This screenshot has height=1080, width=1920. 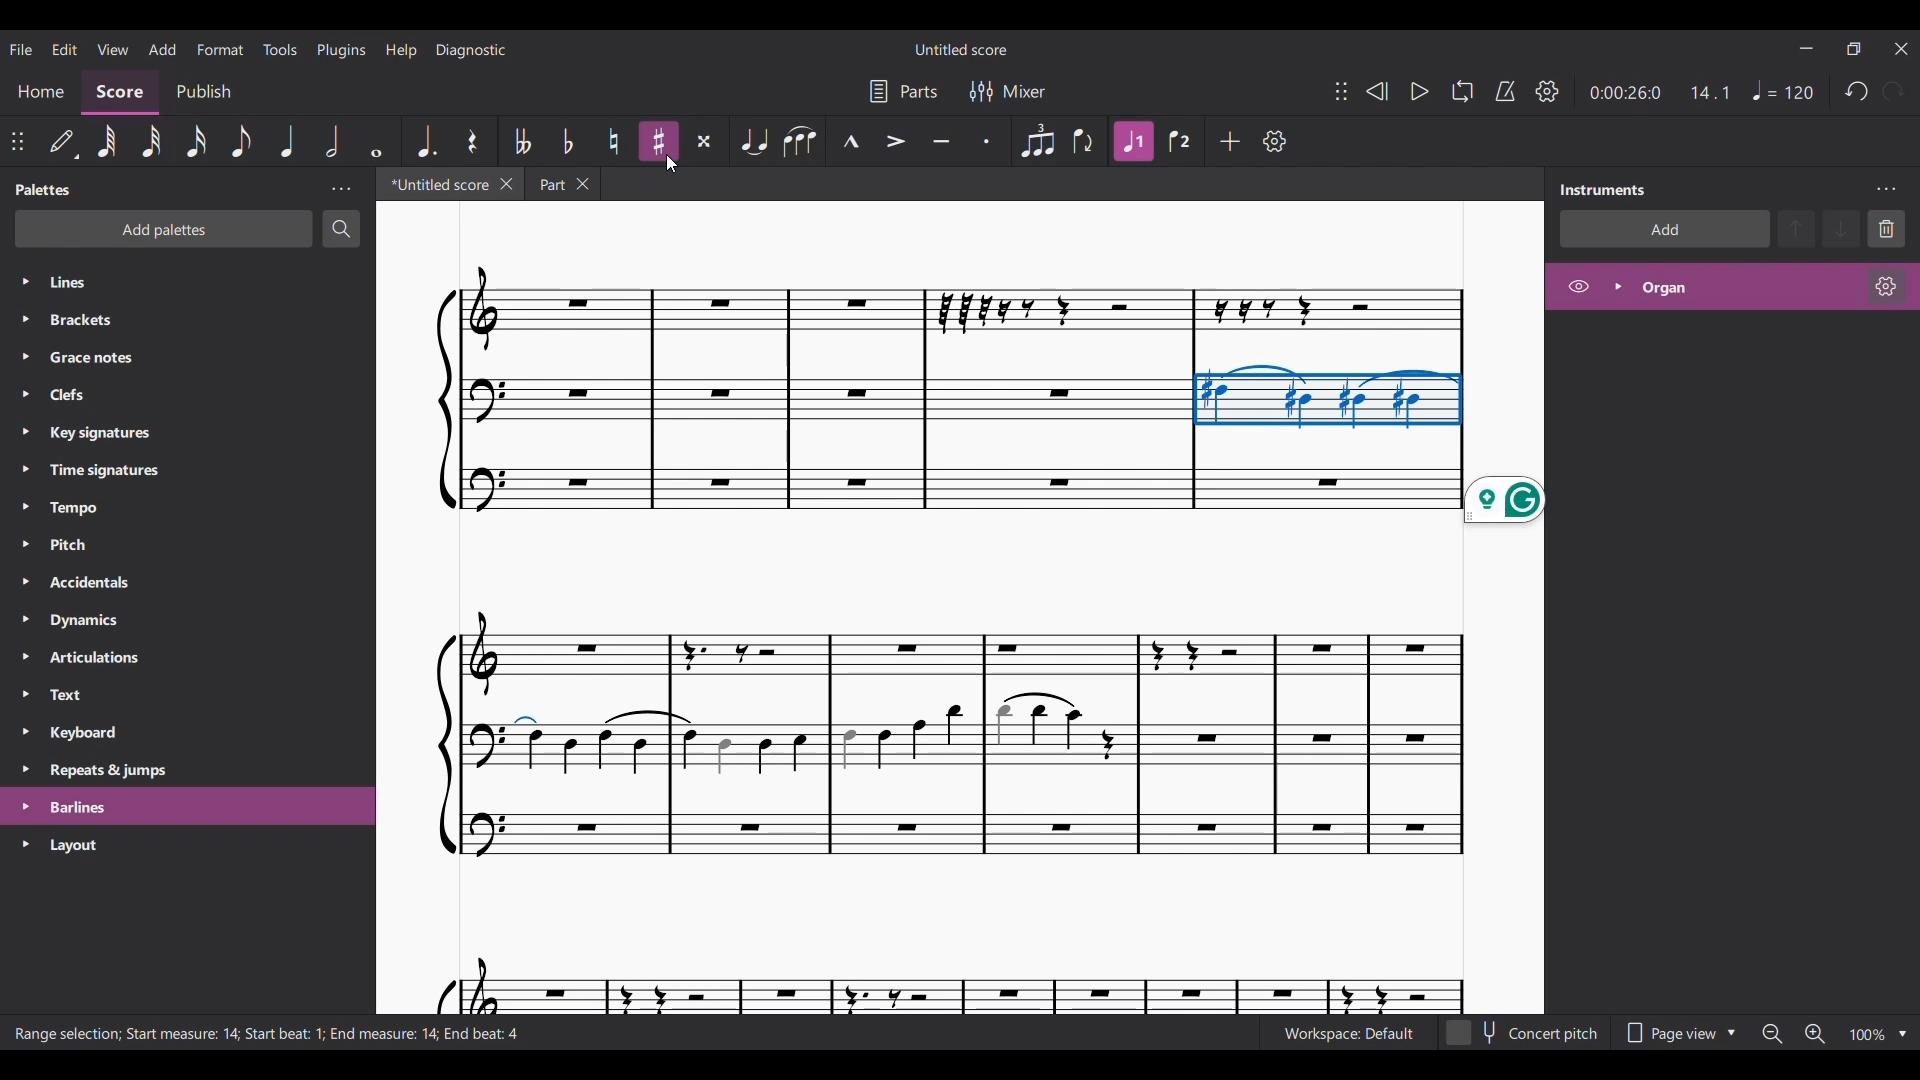 What do you see at coordinates (63, 48) in the screenshot?
I see `Edit menu` at bounding box center [63, 48].